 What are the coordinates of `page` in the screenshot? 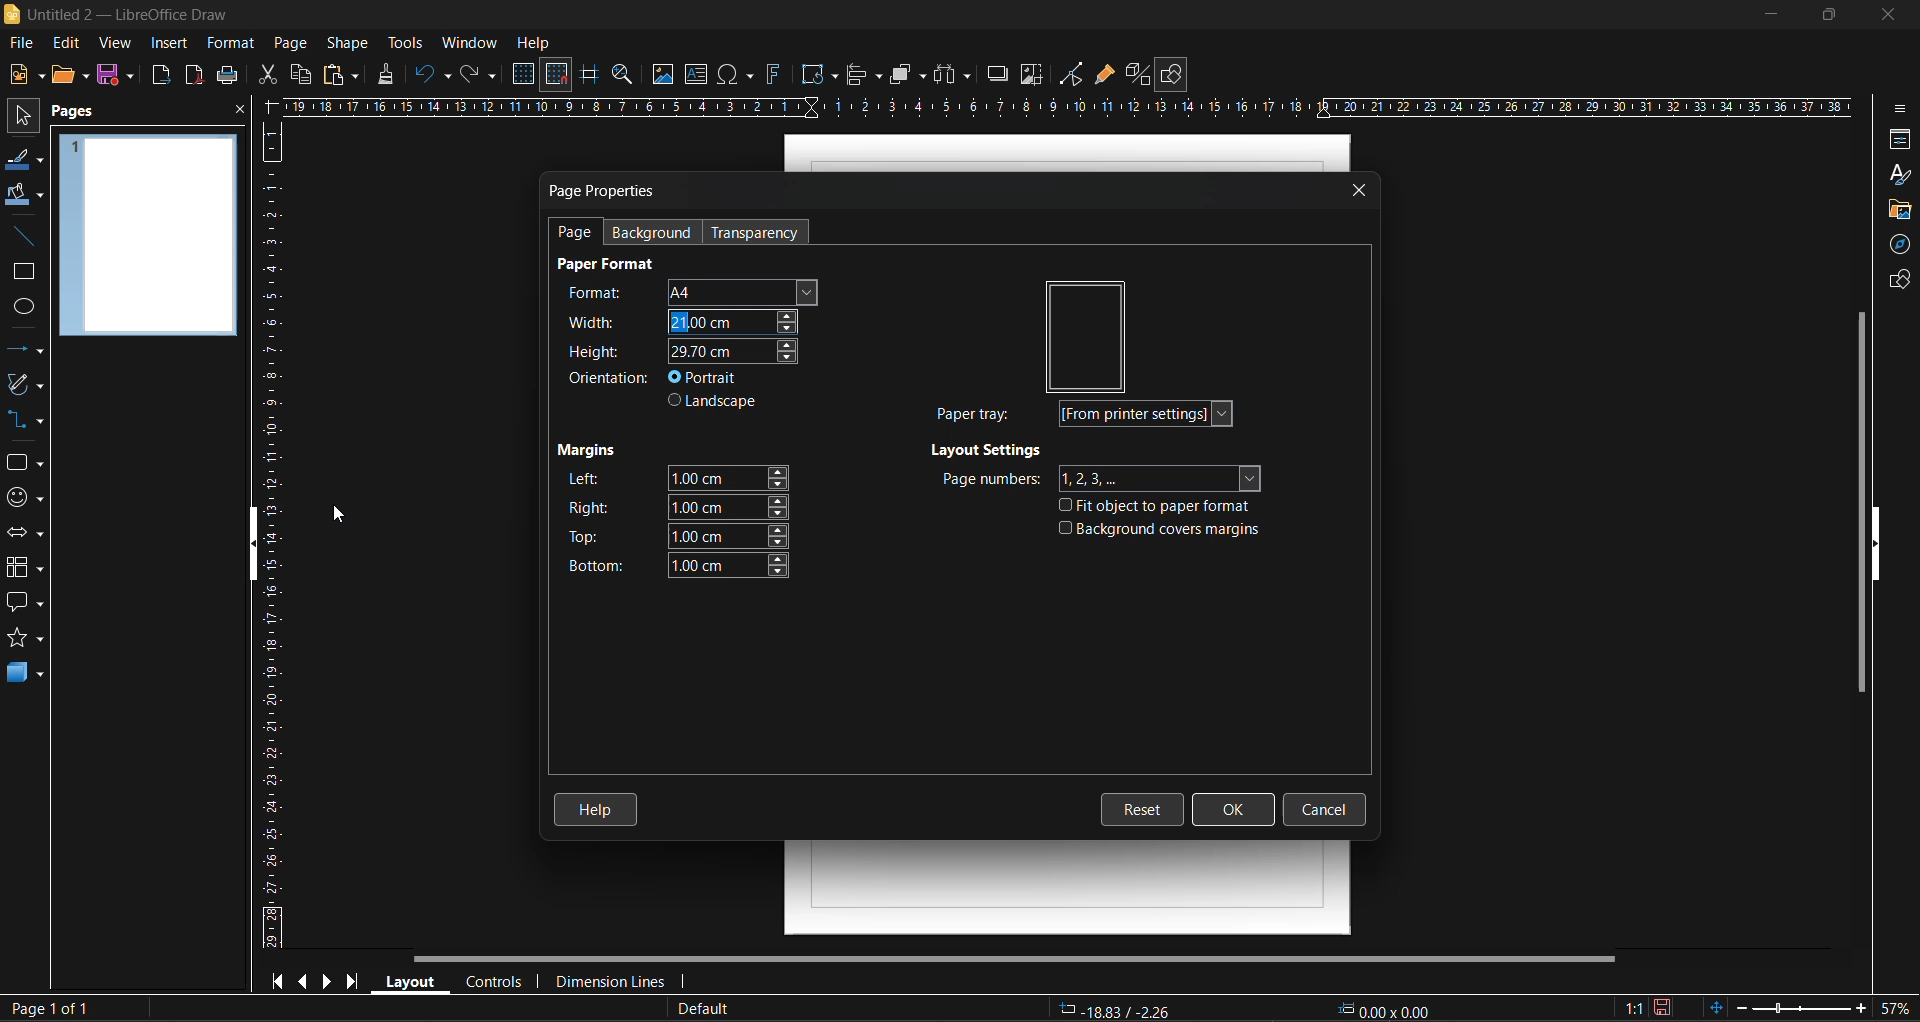 It's located at (577, 234).